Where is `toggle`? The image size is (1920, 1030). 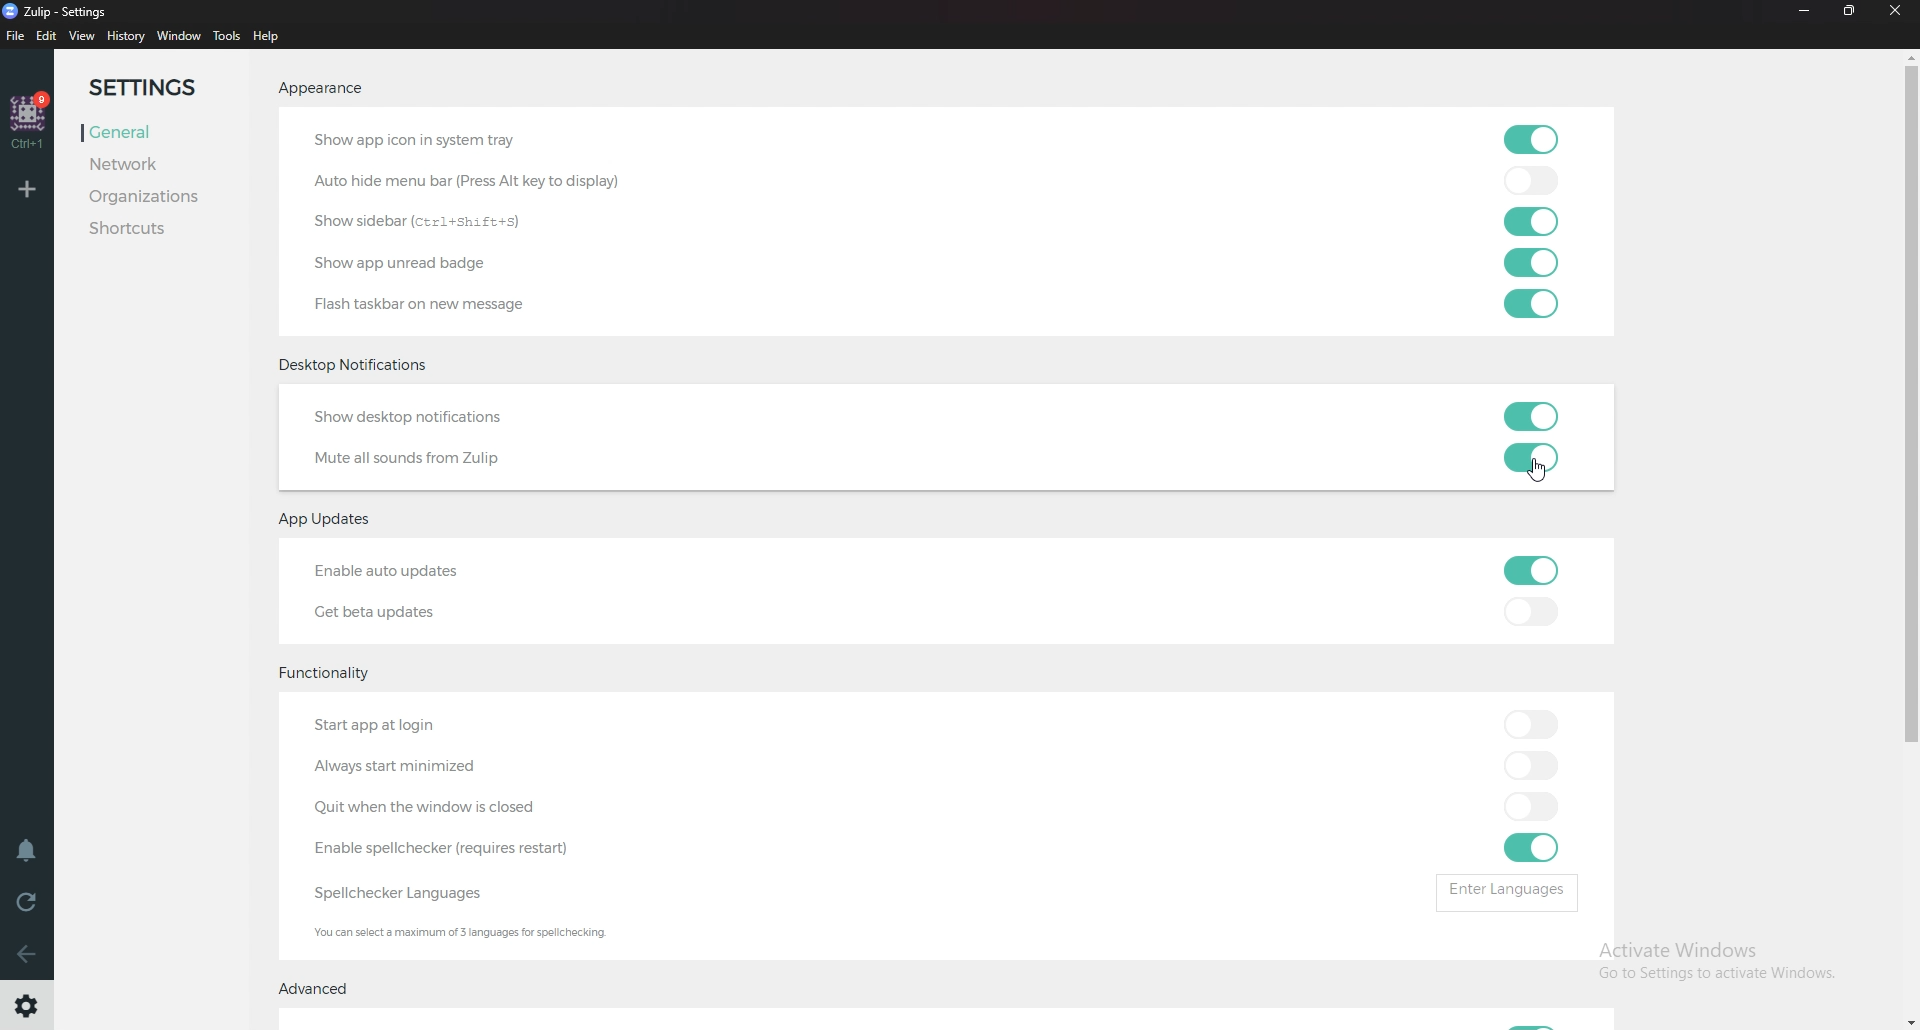 toggle is located at coordinates (1532, 611).